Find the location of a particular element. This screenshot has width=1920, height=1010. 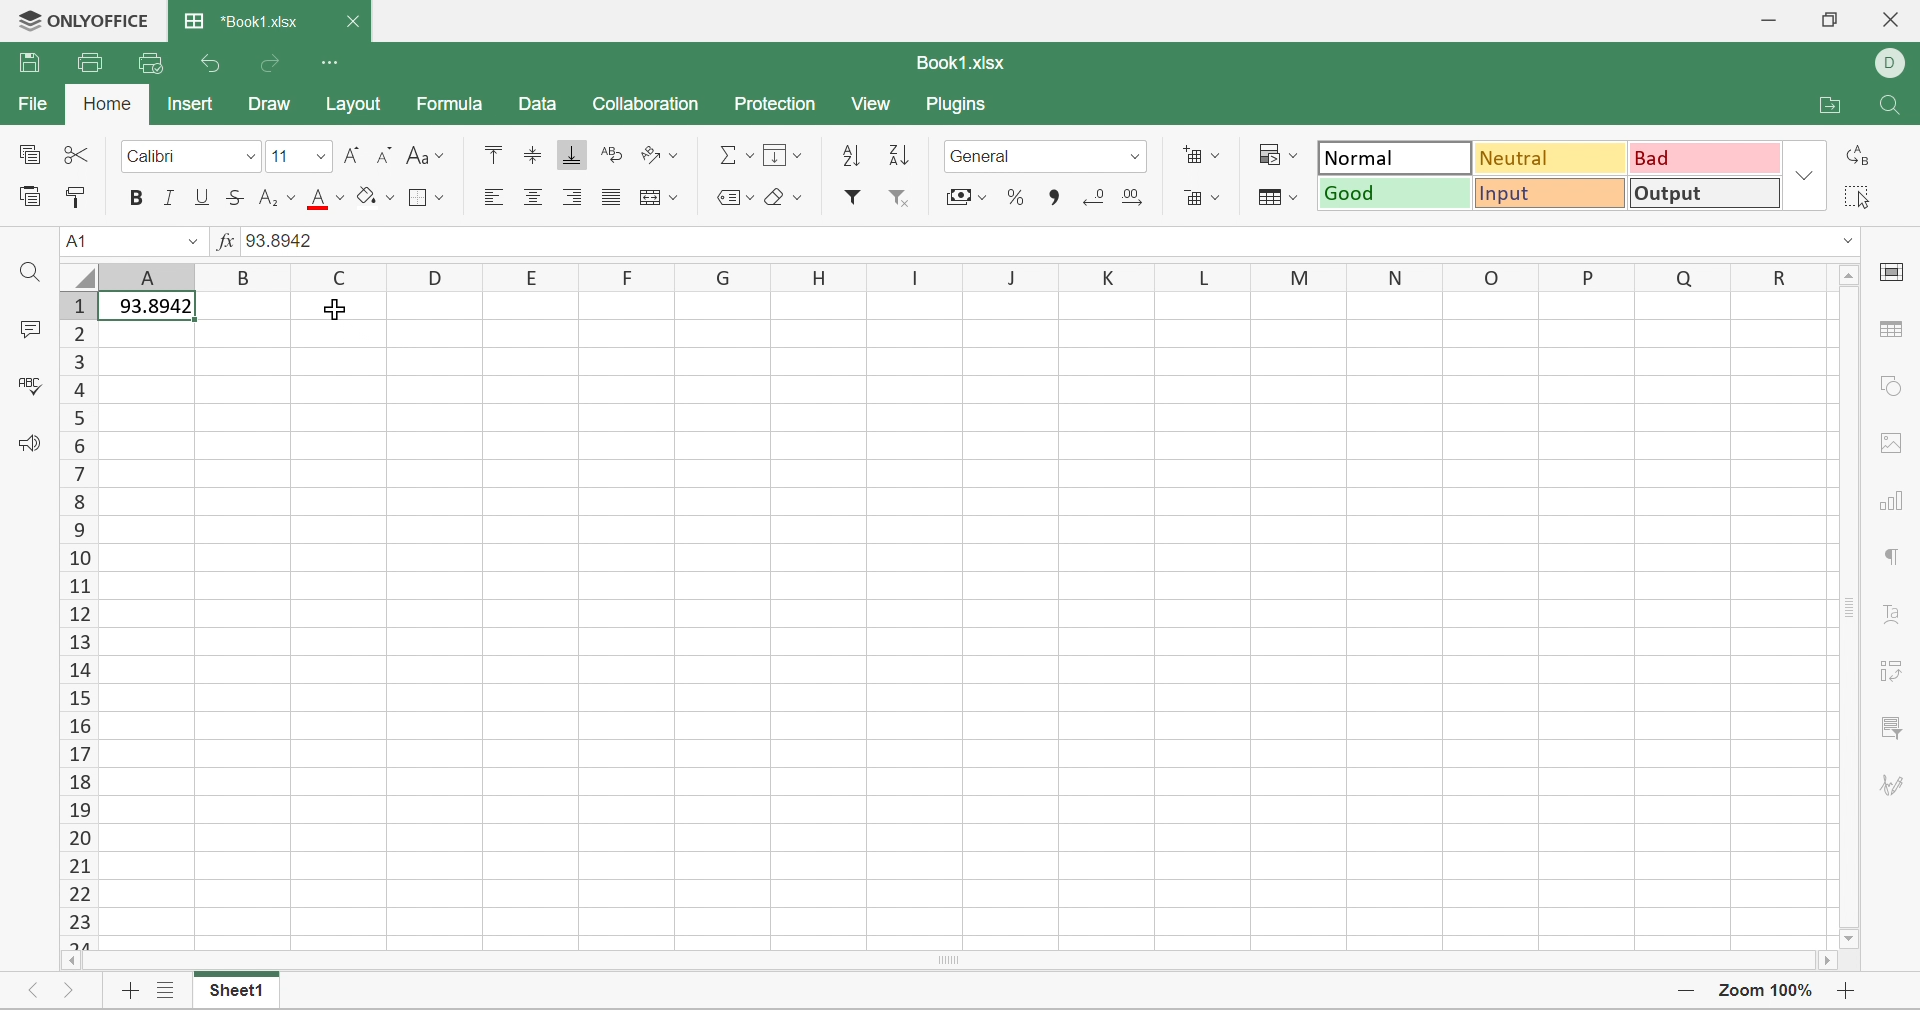

Clear is located at coordinates (784, 198).